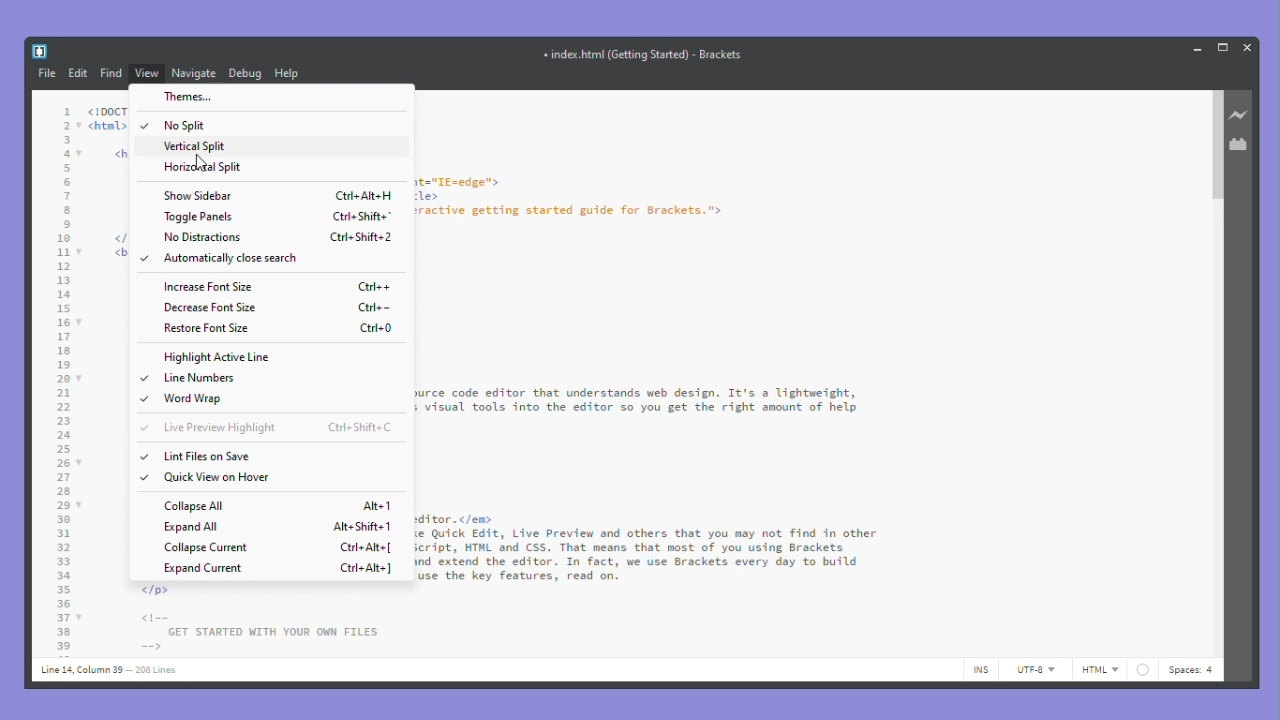  I want to click on 18, so click(64, 350).